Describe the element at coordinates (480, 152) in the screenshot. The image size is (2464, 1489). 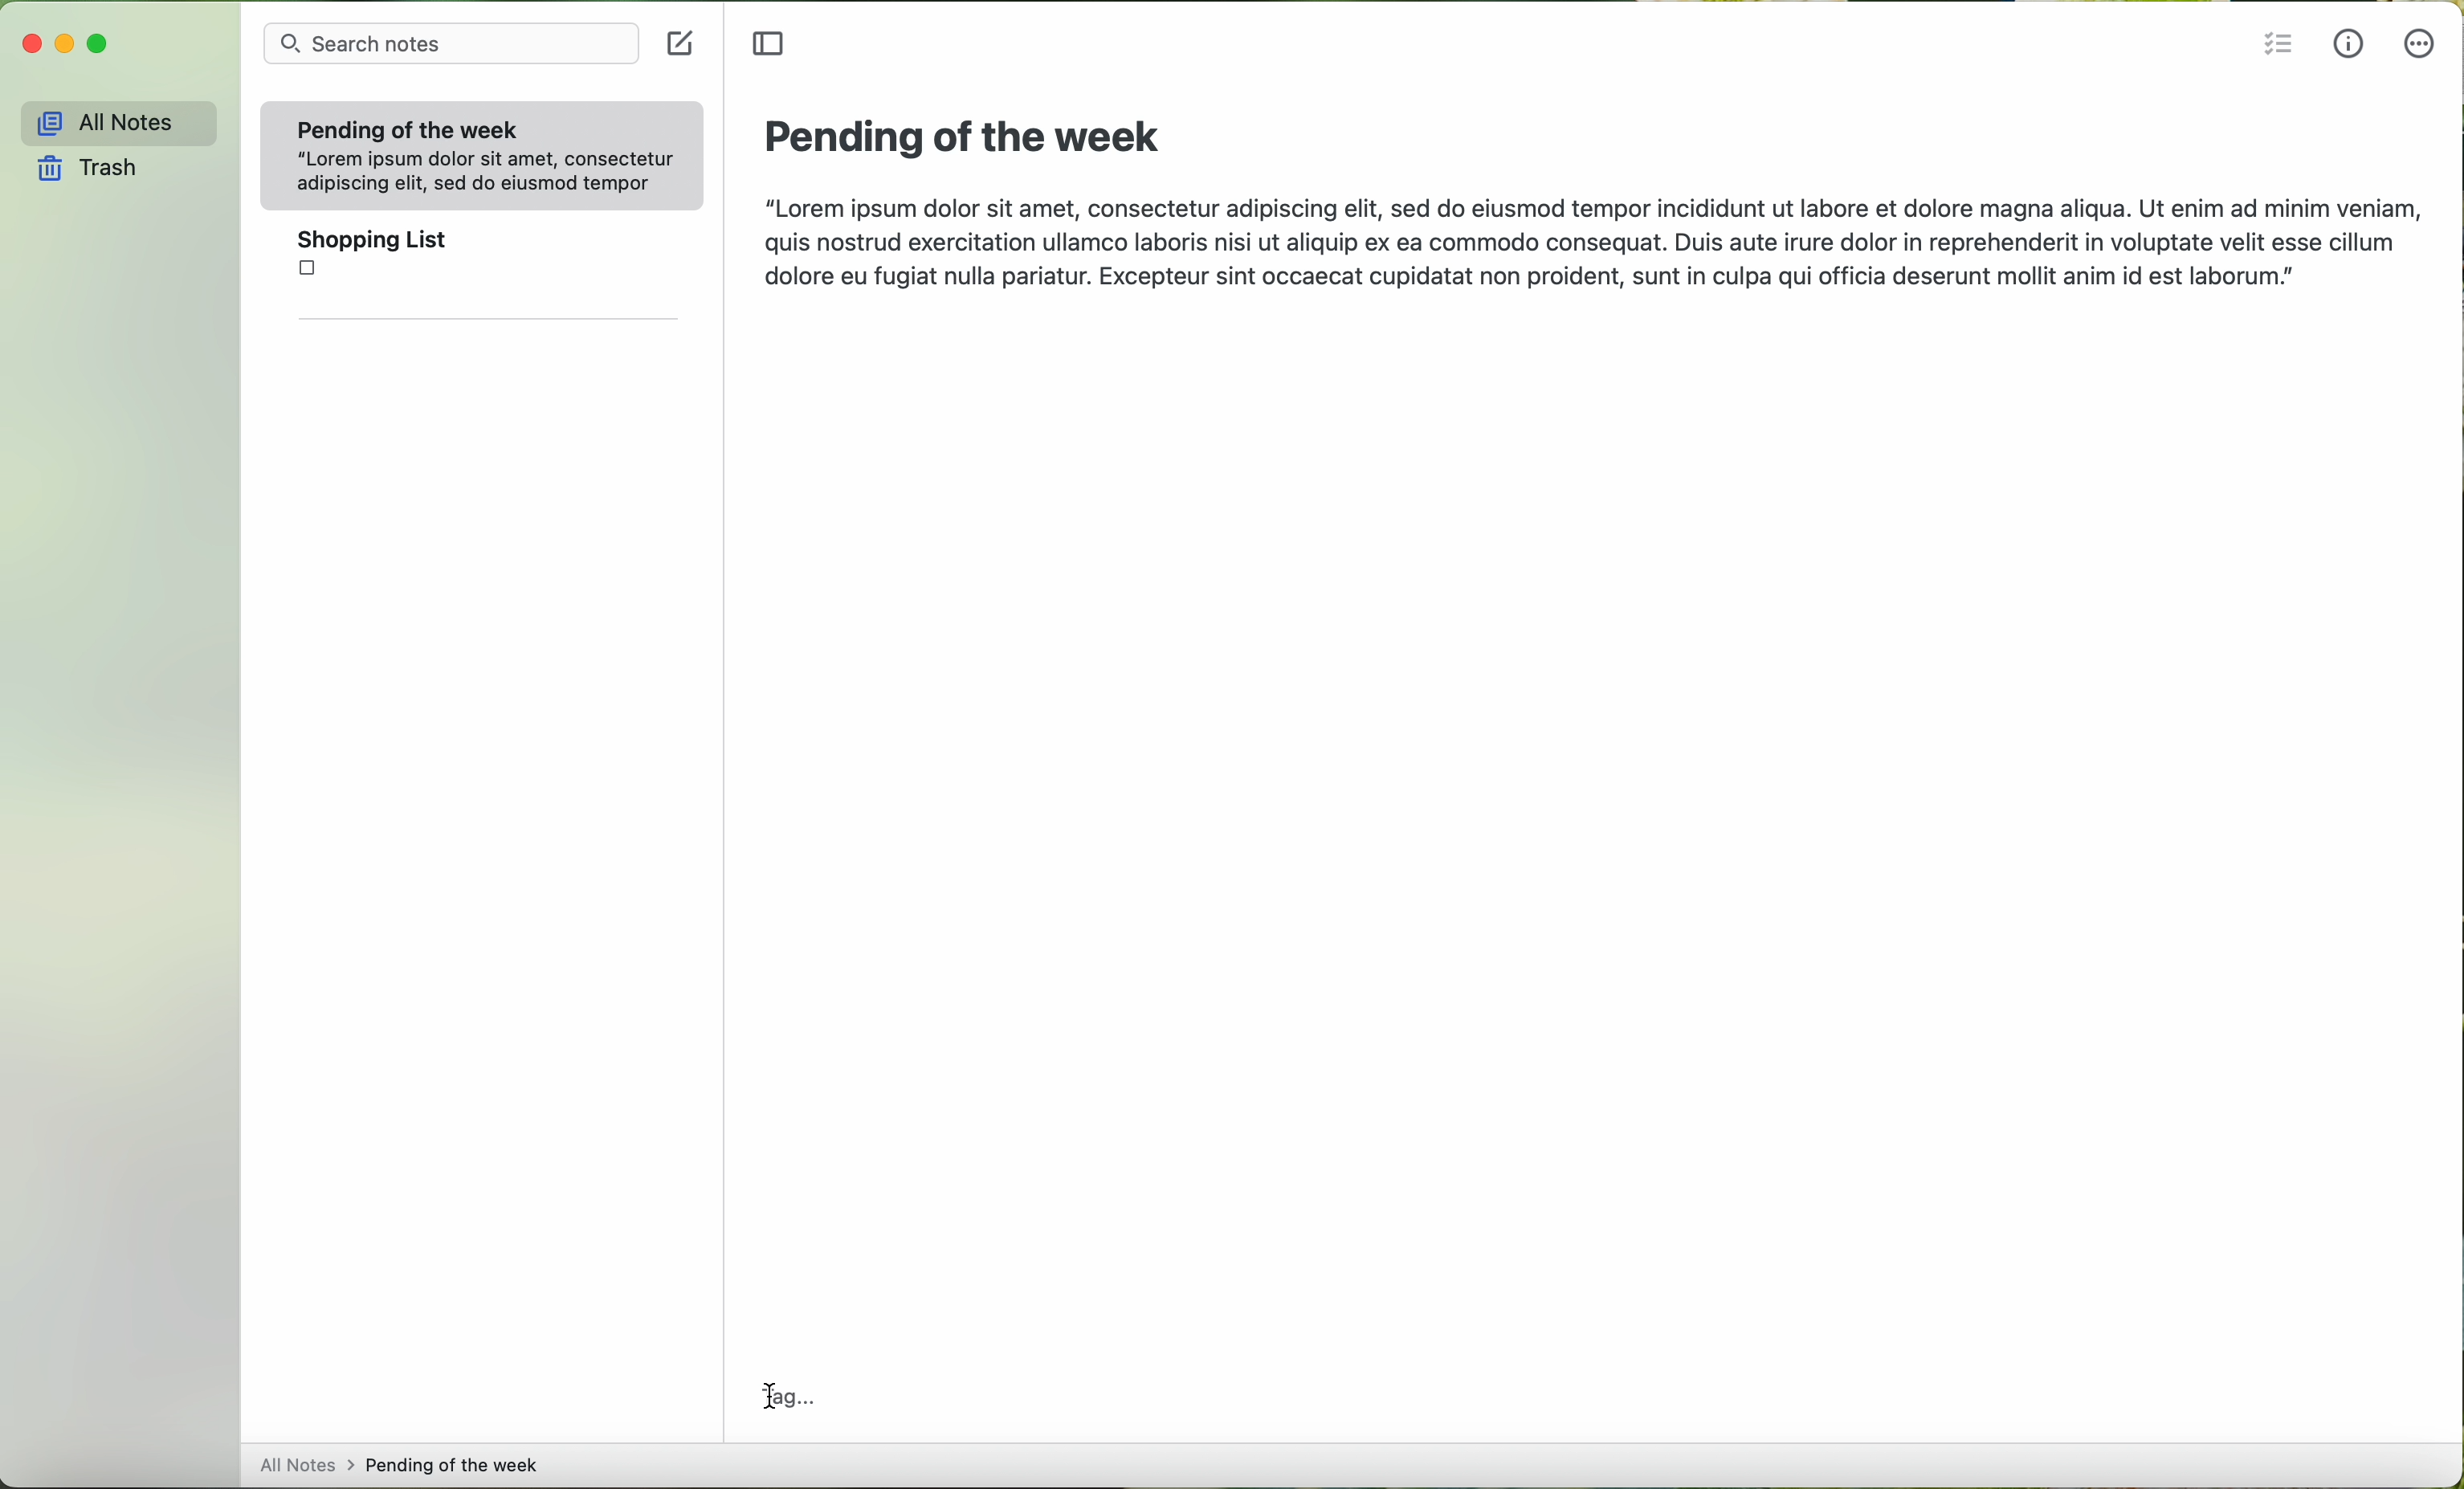
I see `Pending of the week“Lorem ipsum dolor sit amet, consecteturadipiscing elit, sed do eiusmod tempor` at that location.